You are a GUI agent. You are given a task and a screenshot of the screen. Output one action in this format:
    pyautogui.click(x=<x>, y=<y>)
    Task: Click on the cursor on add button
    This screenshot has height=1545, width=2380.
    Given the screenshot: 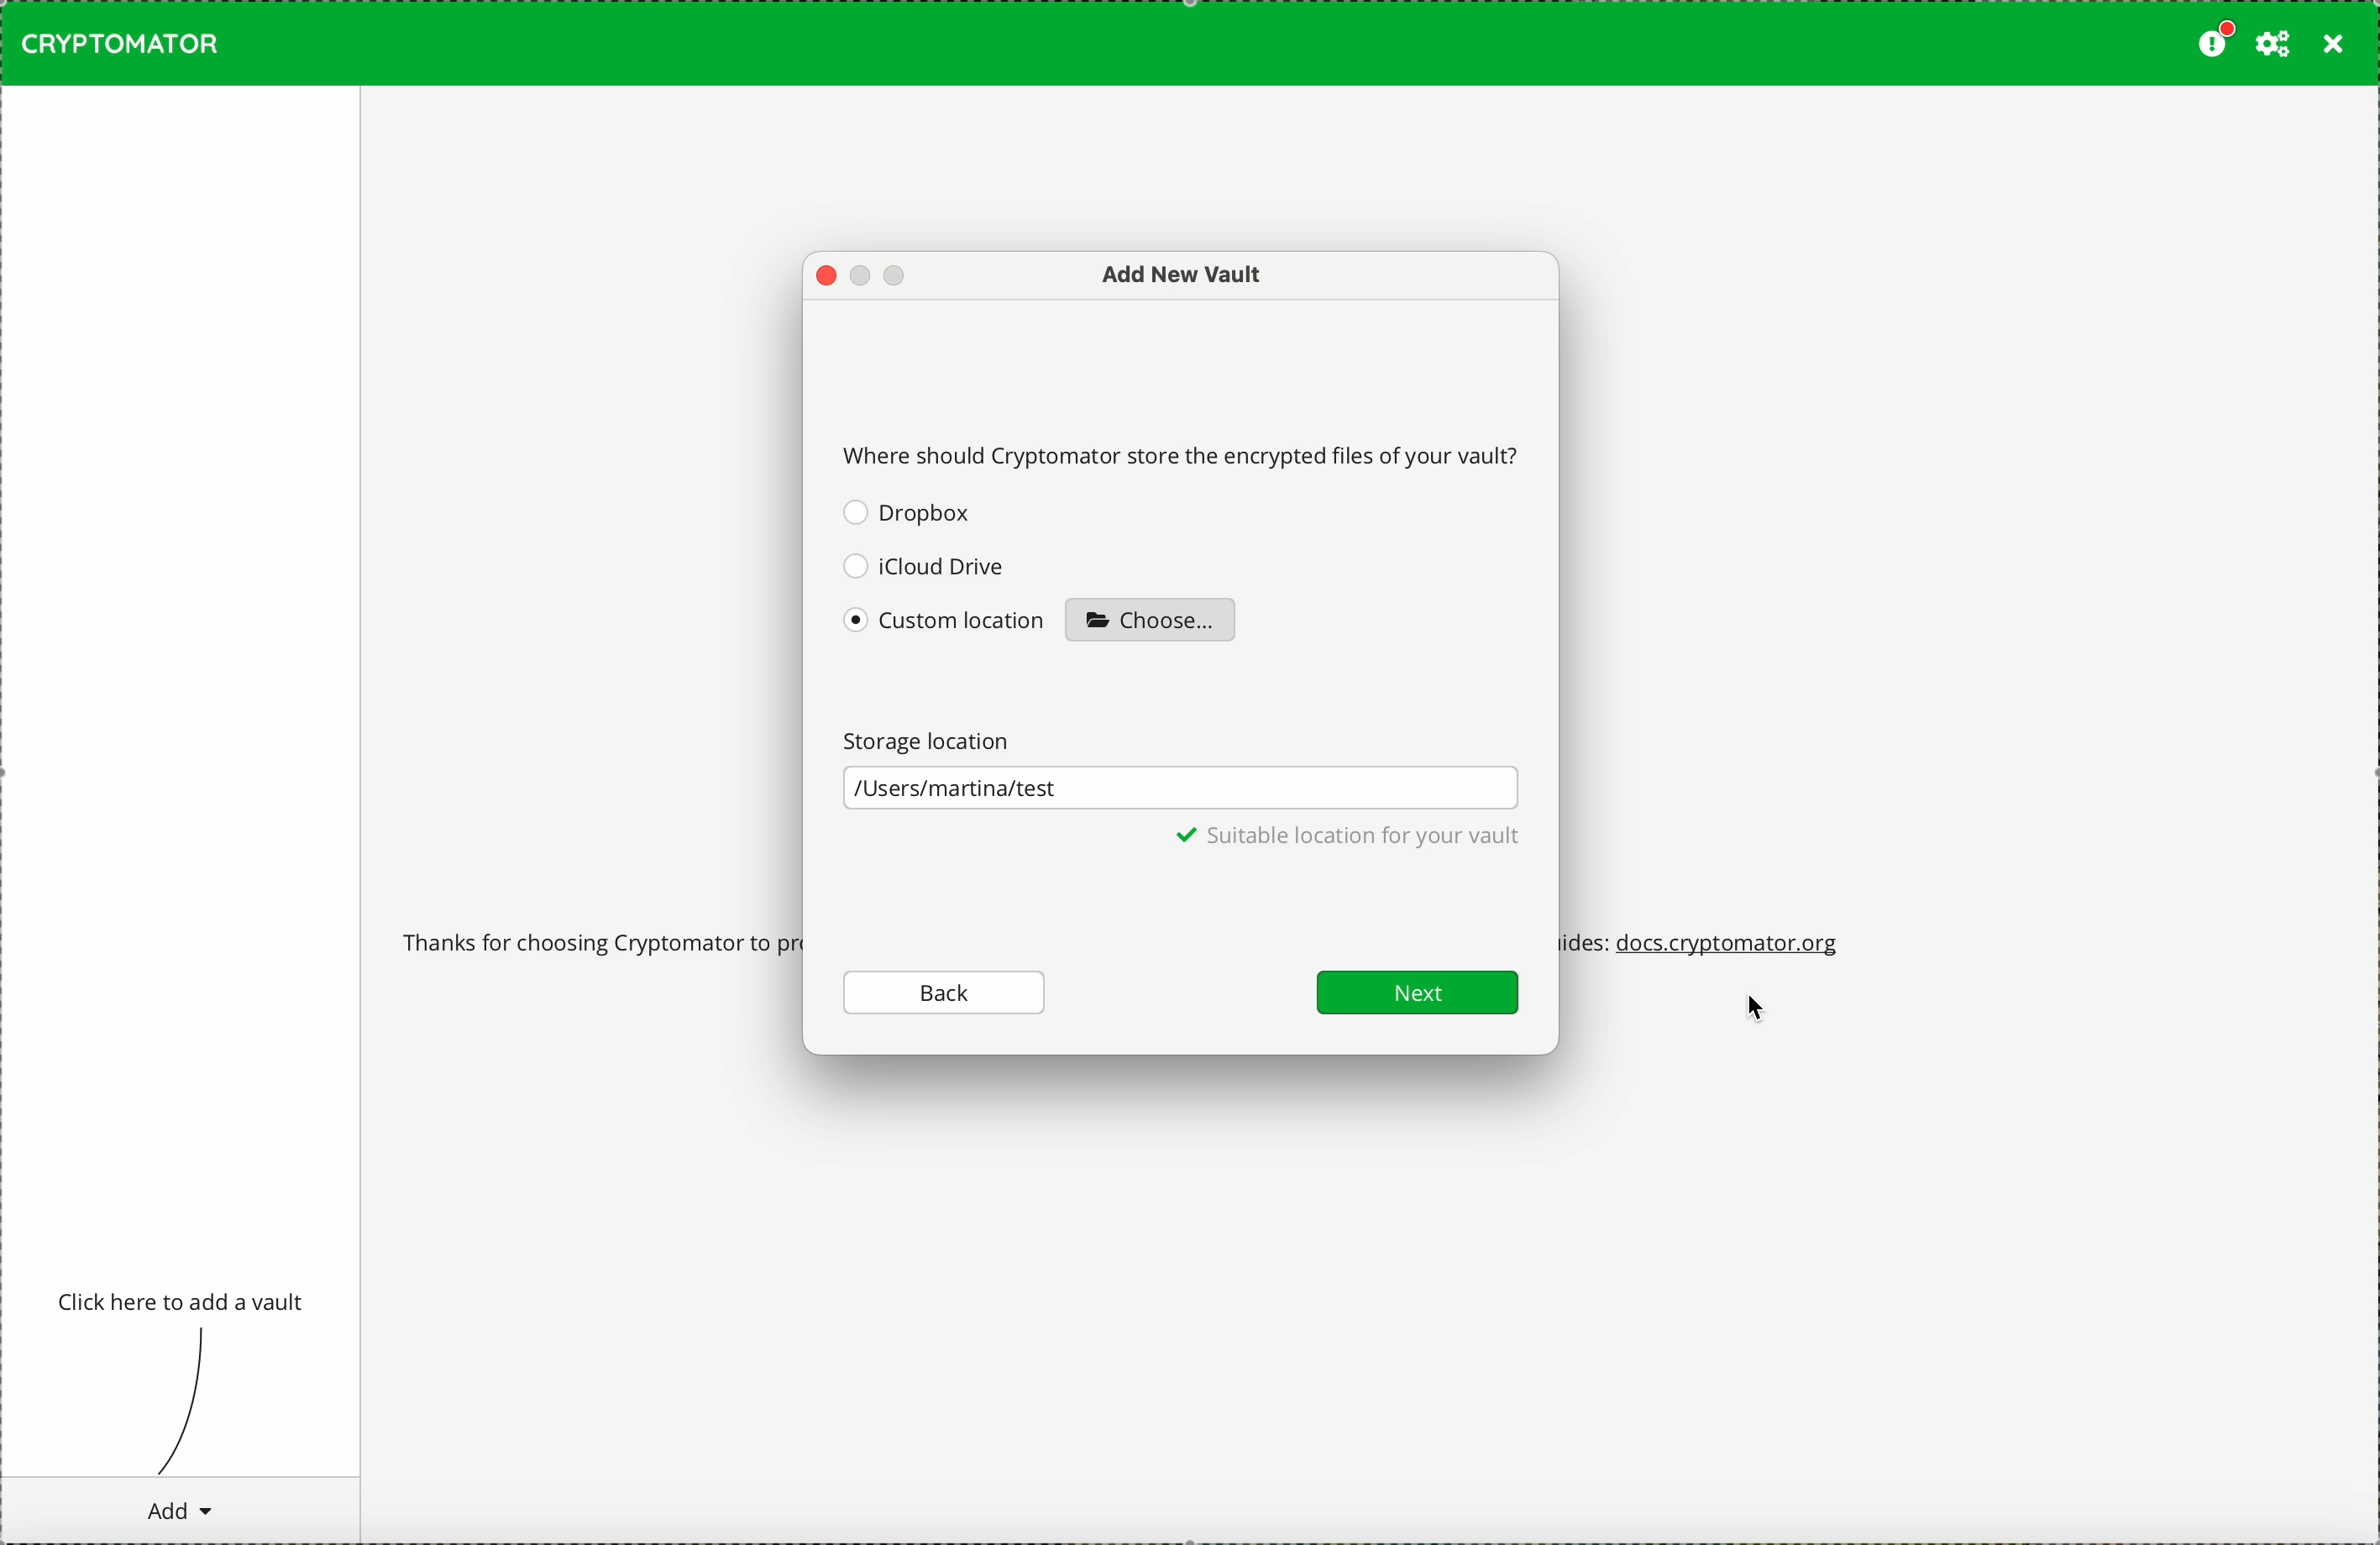 What is the action you would take?
    pyautogui.click(x=178, y=1510)
    